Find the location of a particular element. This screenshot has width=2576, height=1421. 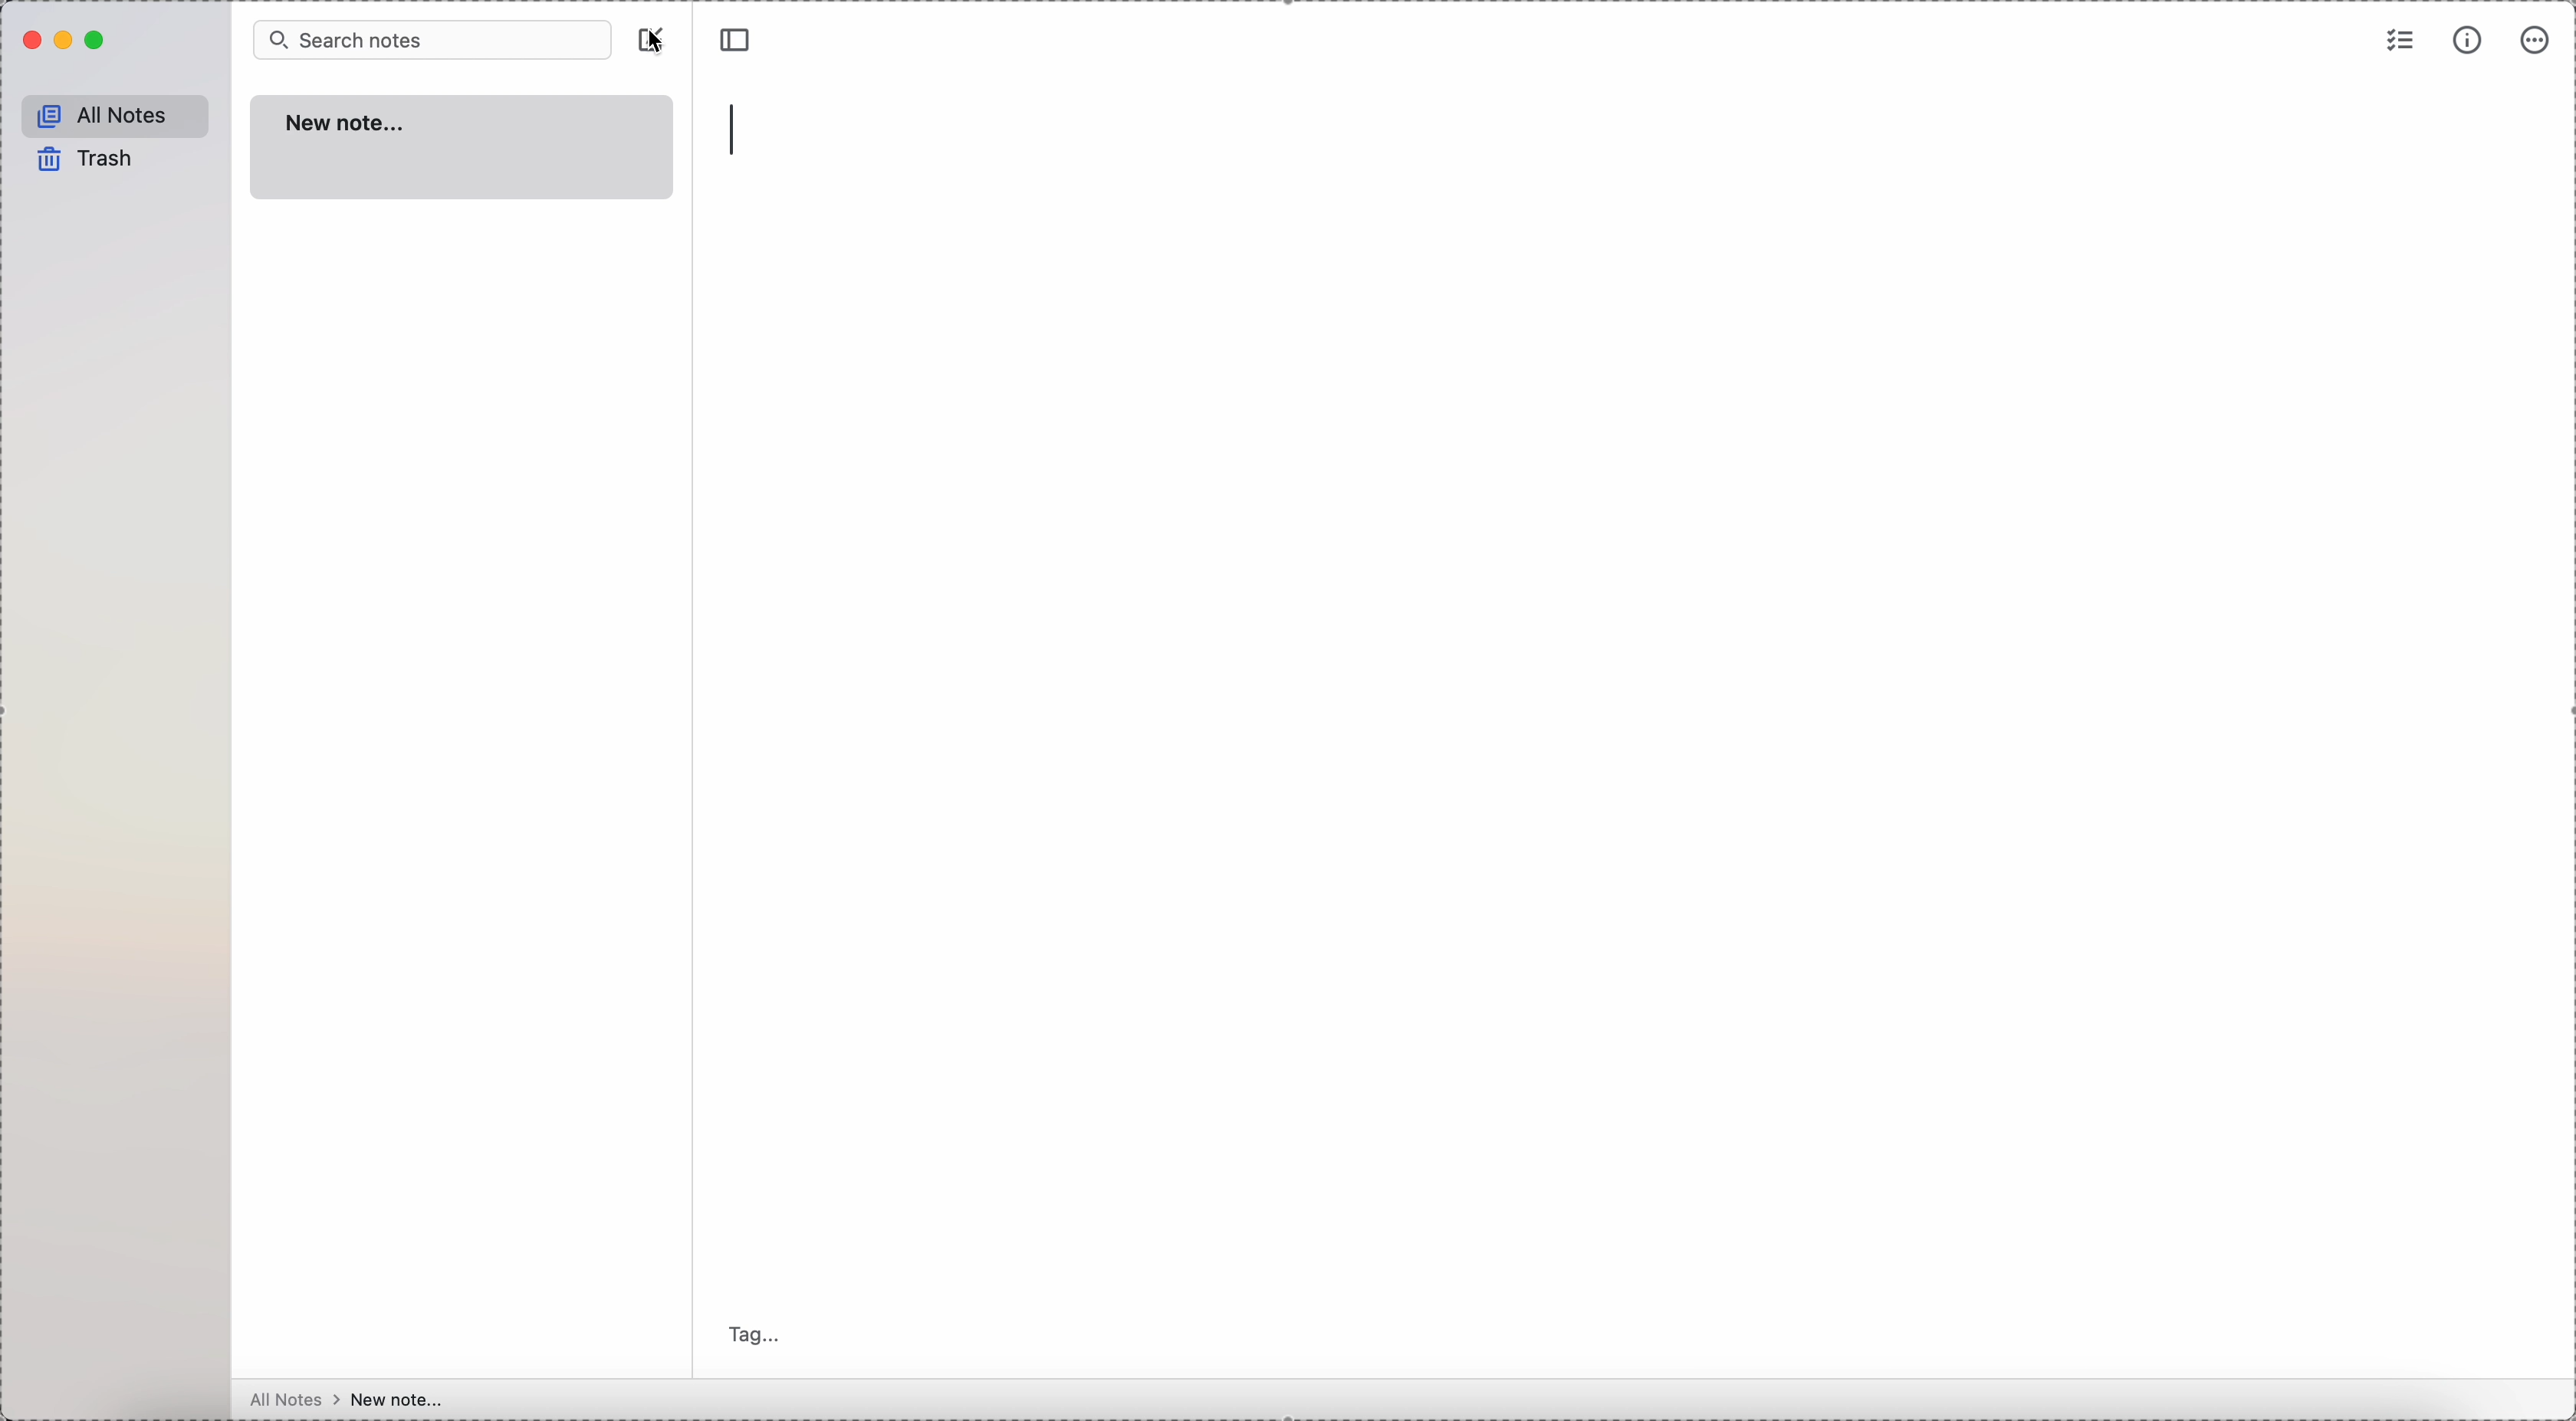

toggle sidebar is located at coordinates (738, 40).